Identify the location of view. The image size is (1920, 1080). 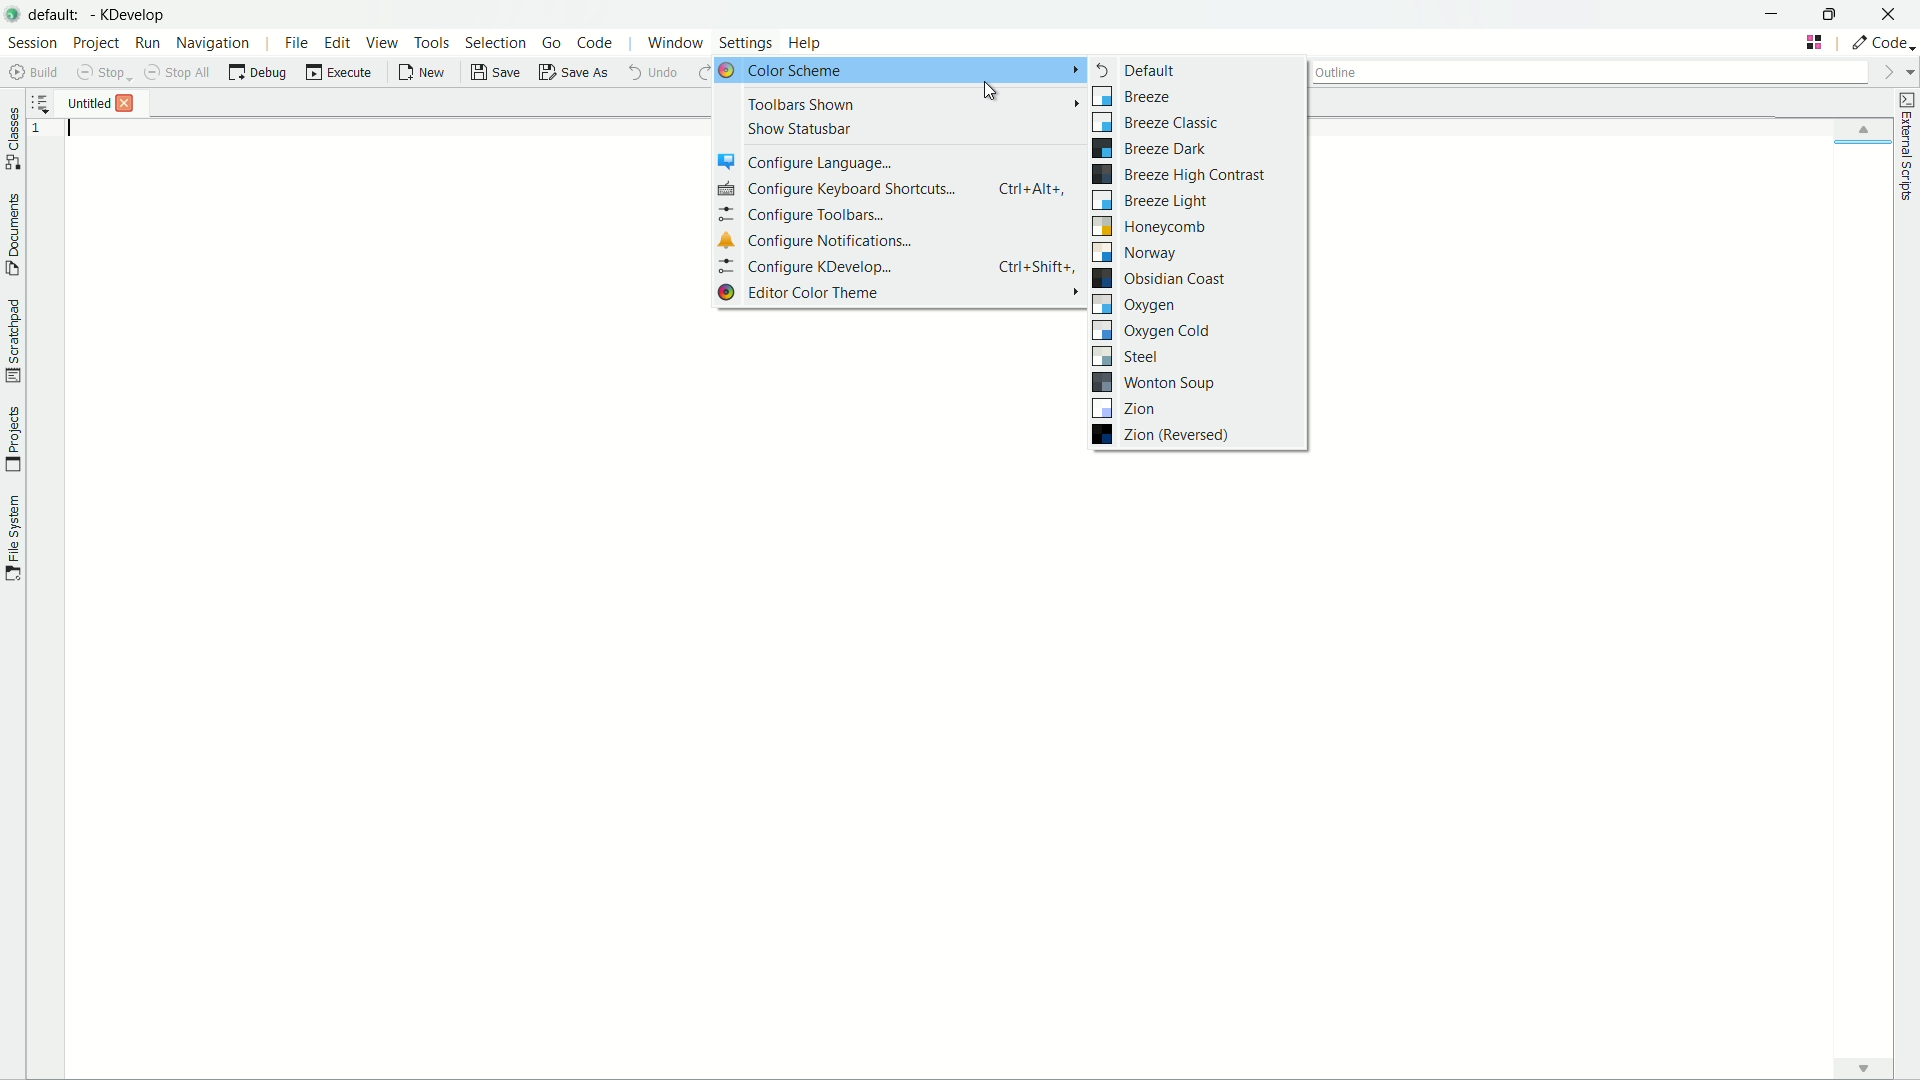
(382, 42).